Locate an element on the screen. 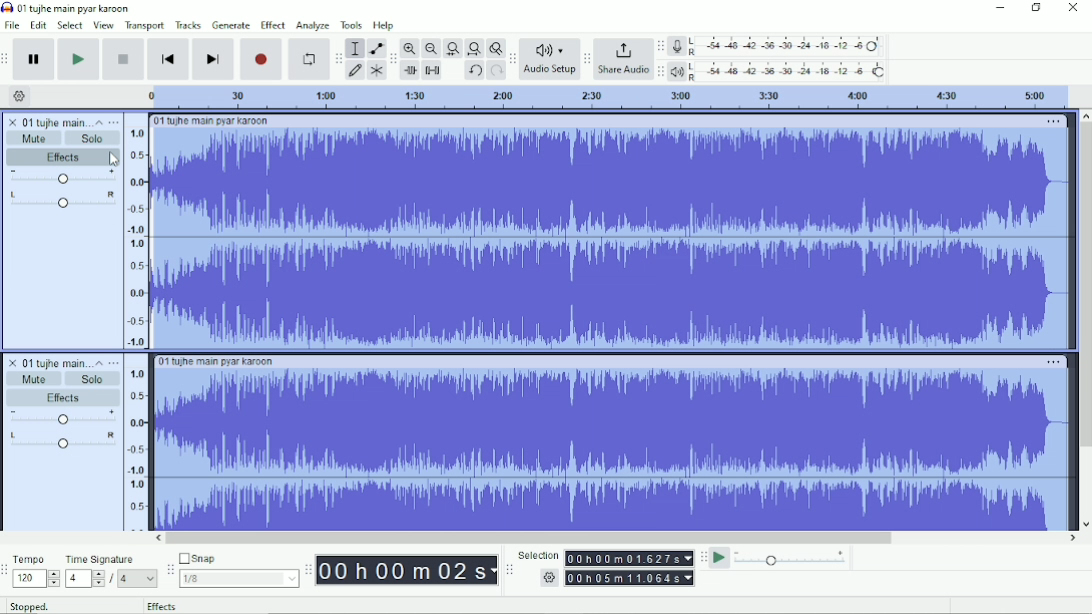 This screenshot has width=1092, height=614. Tempo is located at coordinates (31, 558).